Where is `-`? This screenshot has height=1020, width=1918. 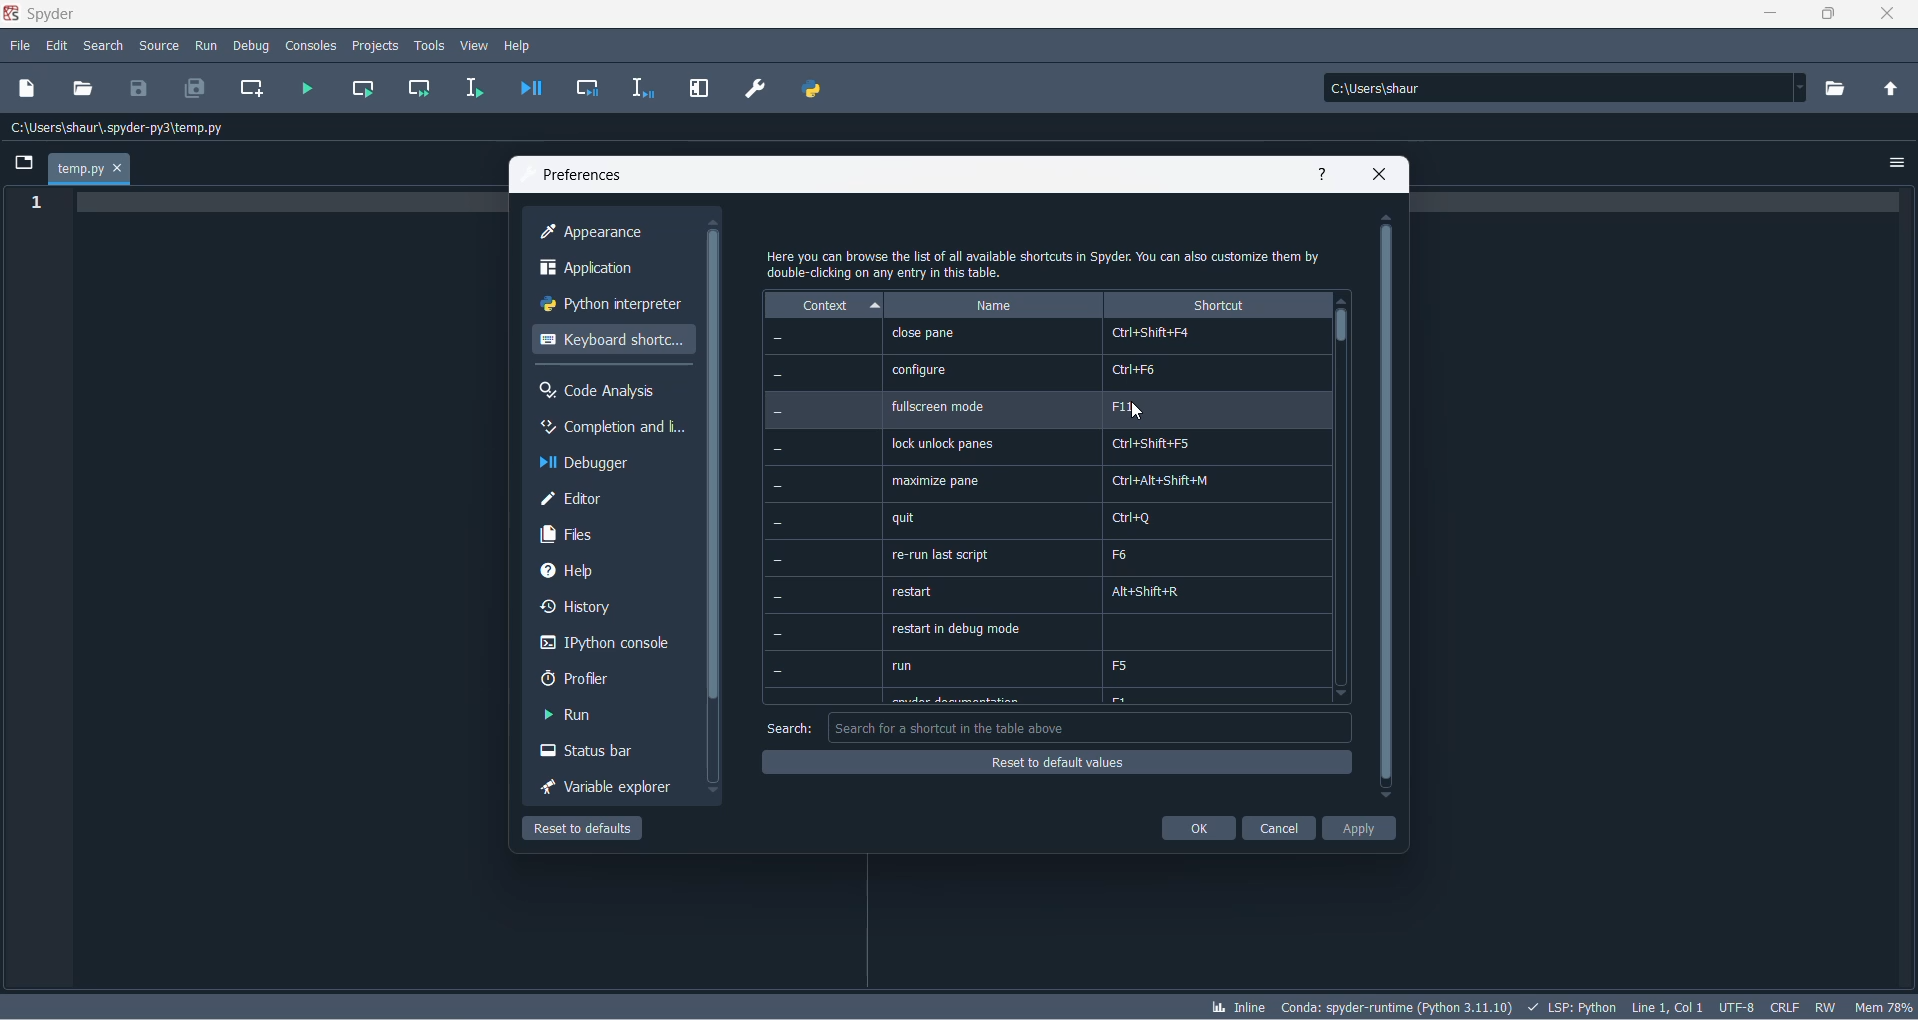
- is located at coordinates (776, 413).